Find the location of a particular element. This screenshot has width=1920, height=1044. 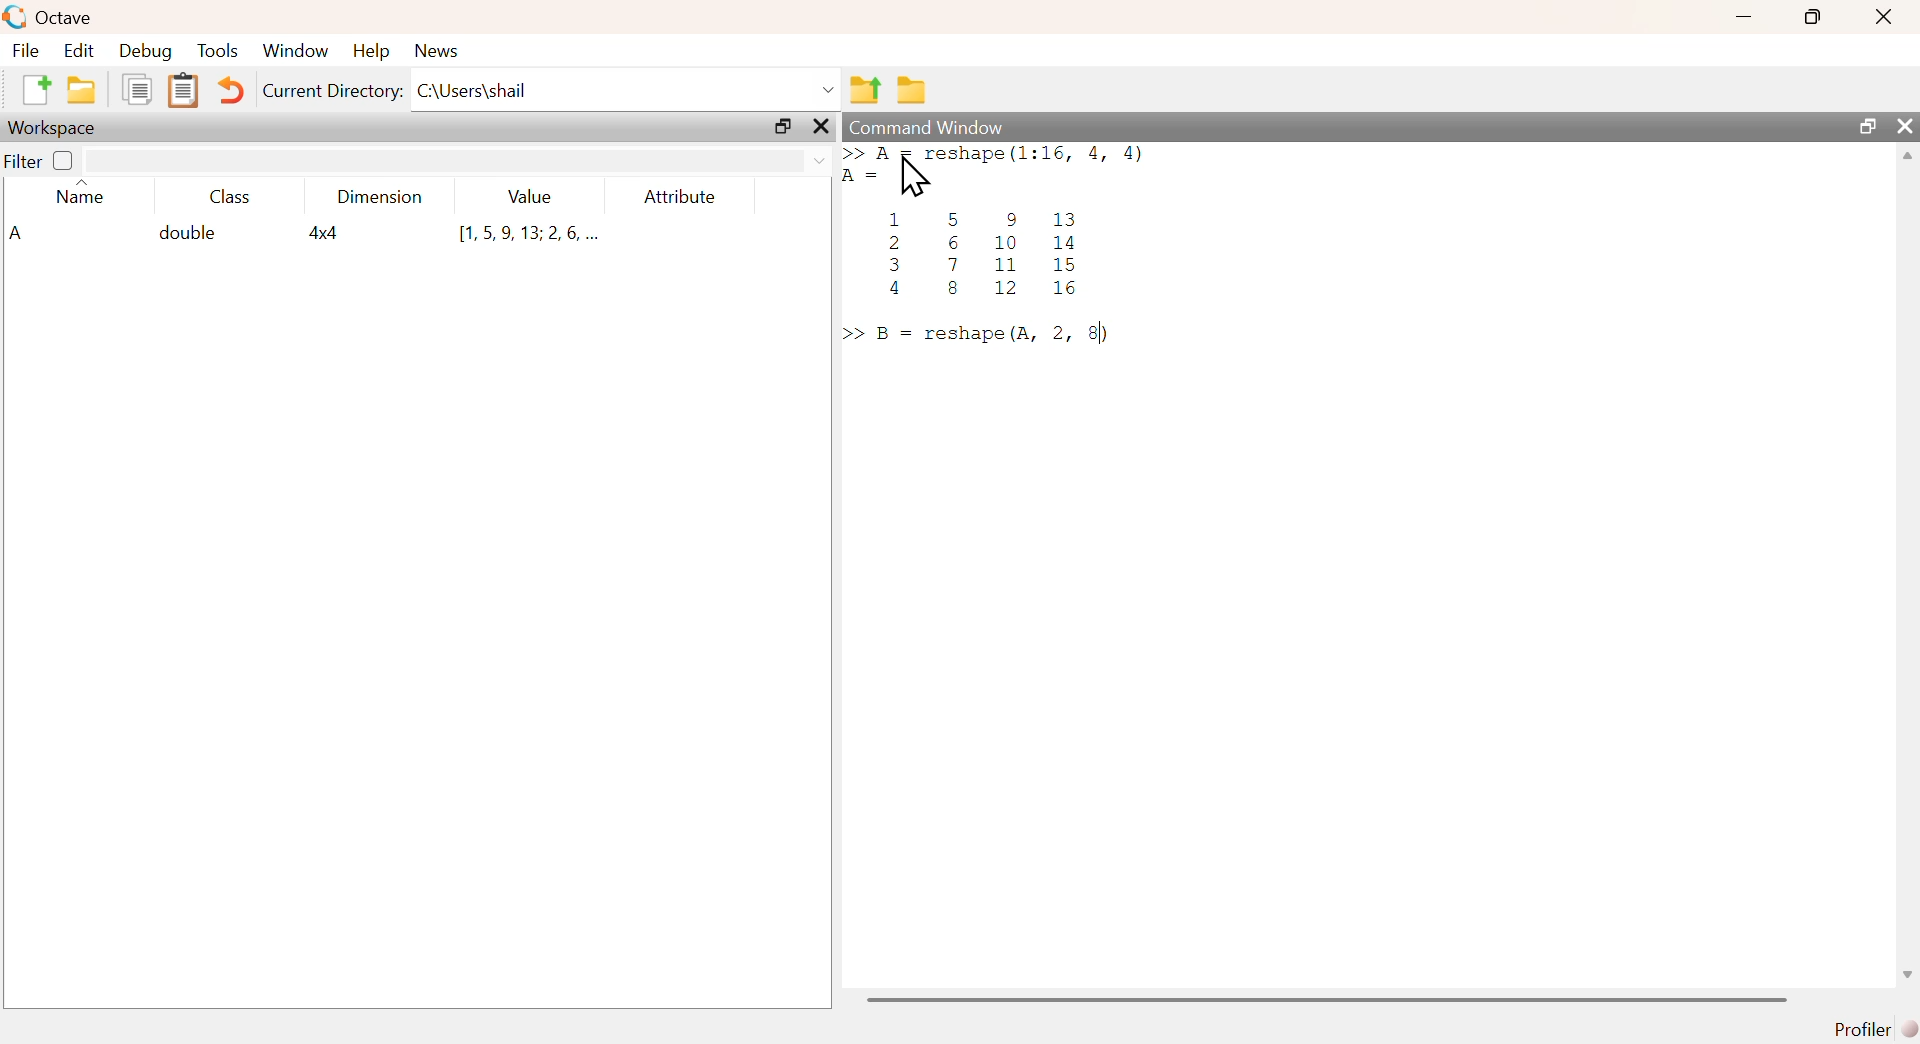

profiler is located at coordinates (1870, 1028).